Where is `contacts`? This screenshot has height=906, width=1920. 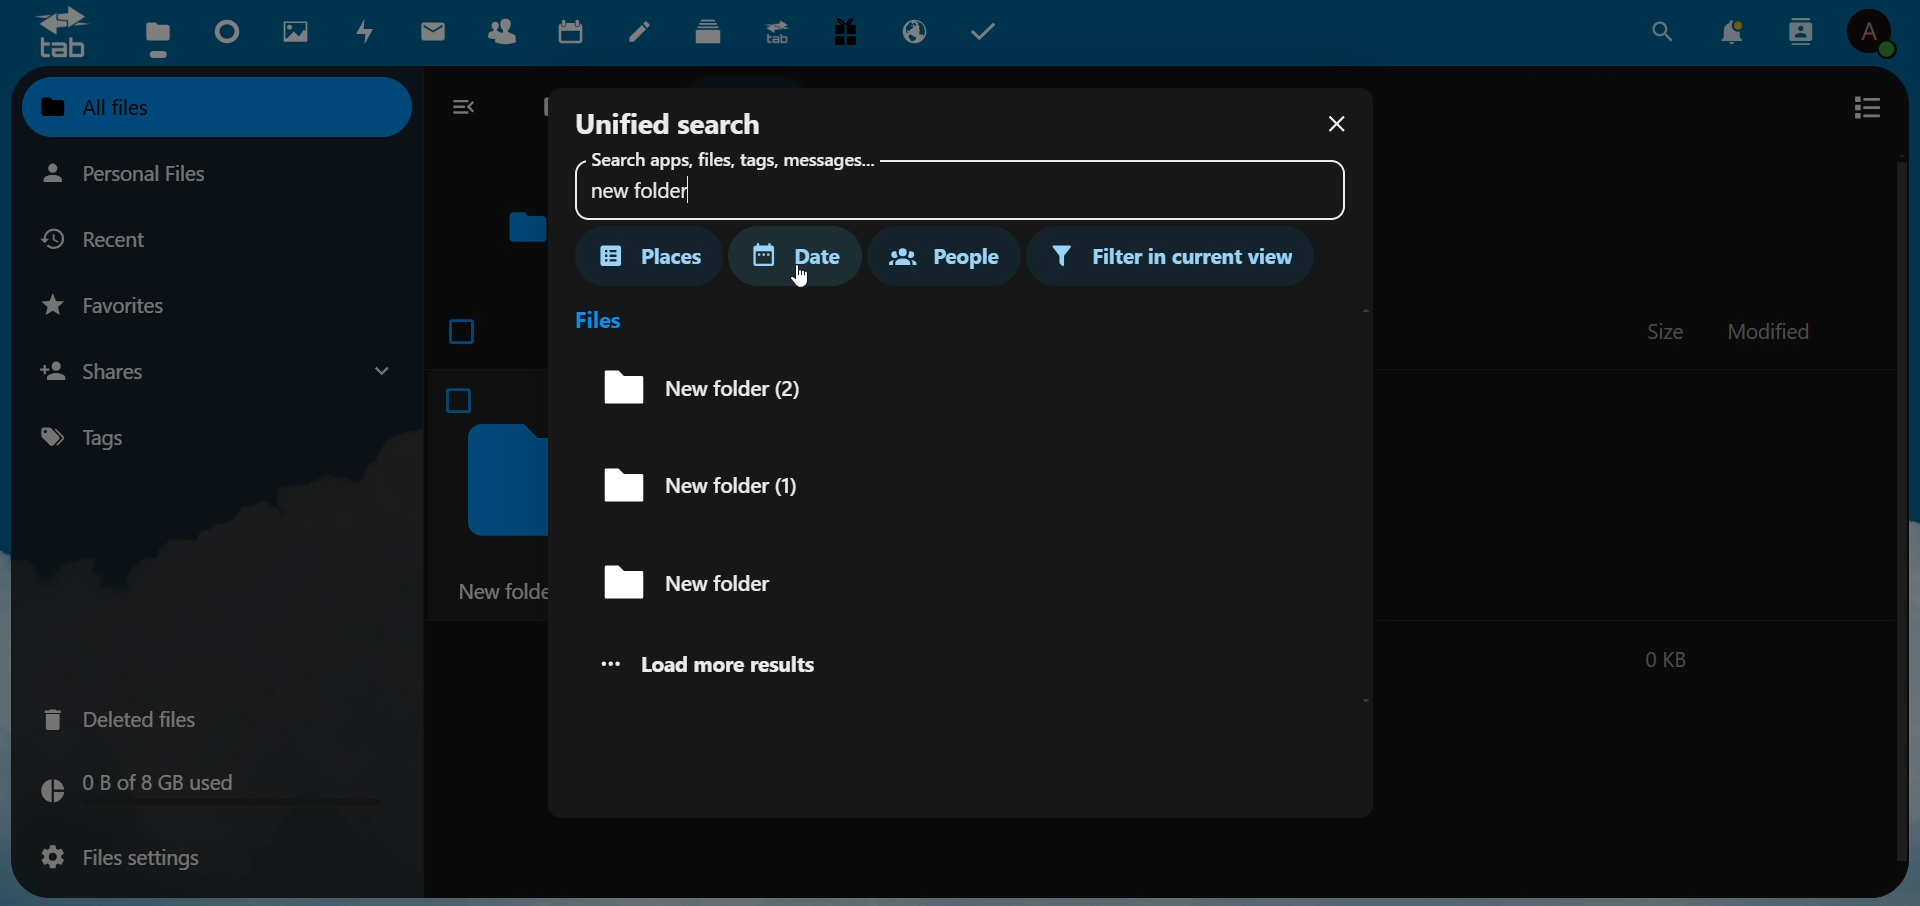 contacts is located at coordinates (508, 36).